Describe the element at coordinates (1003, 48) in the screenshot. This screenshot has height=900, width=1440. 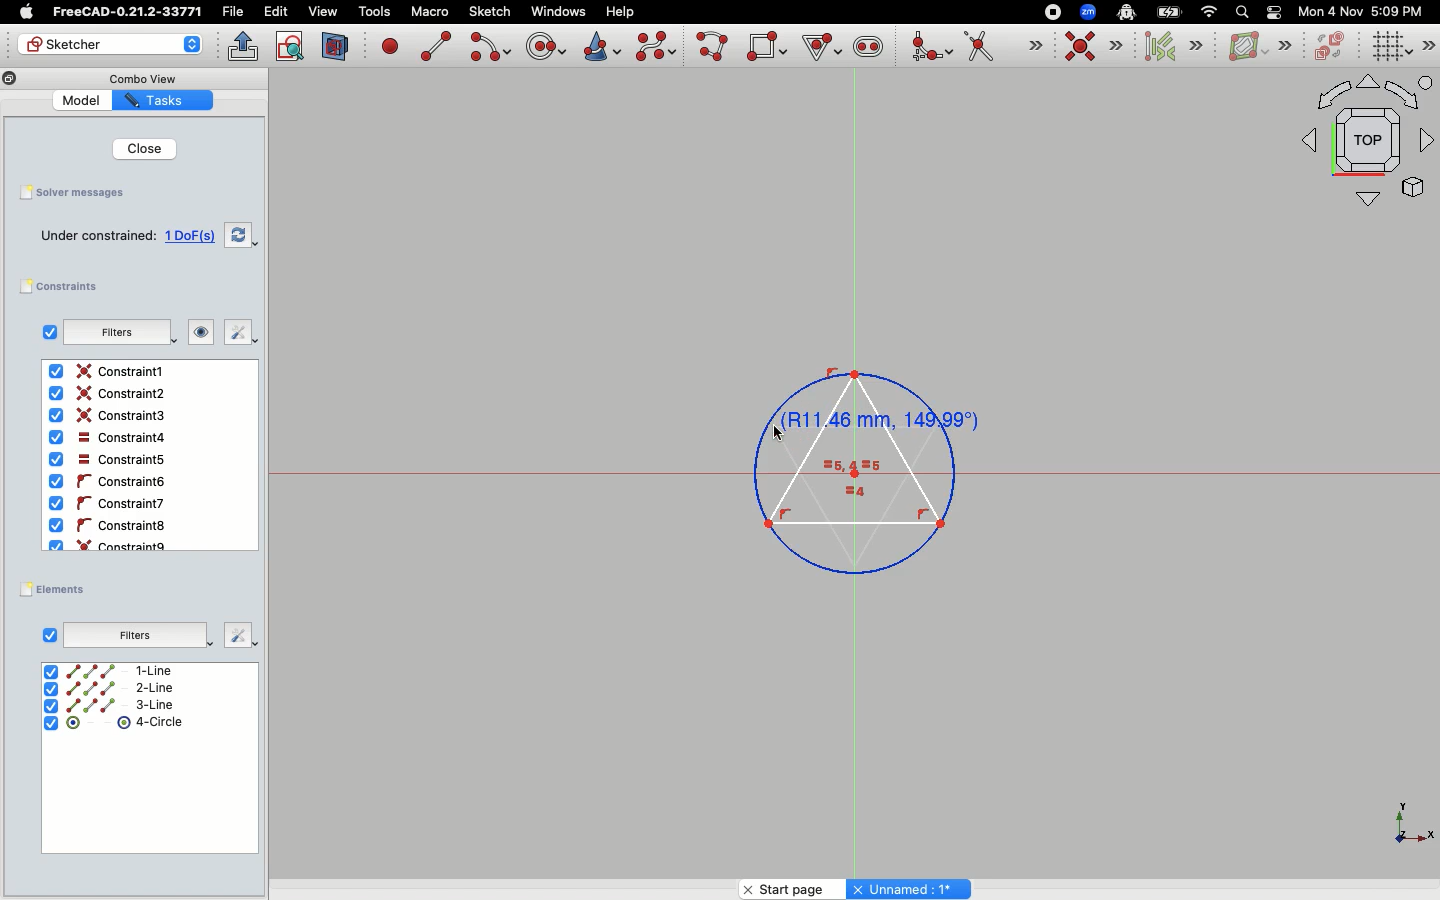
I see `Trim edge` at that location.